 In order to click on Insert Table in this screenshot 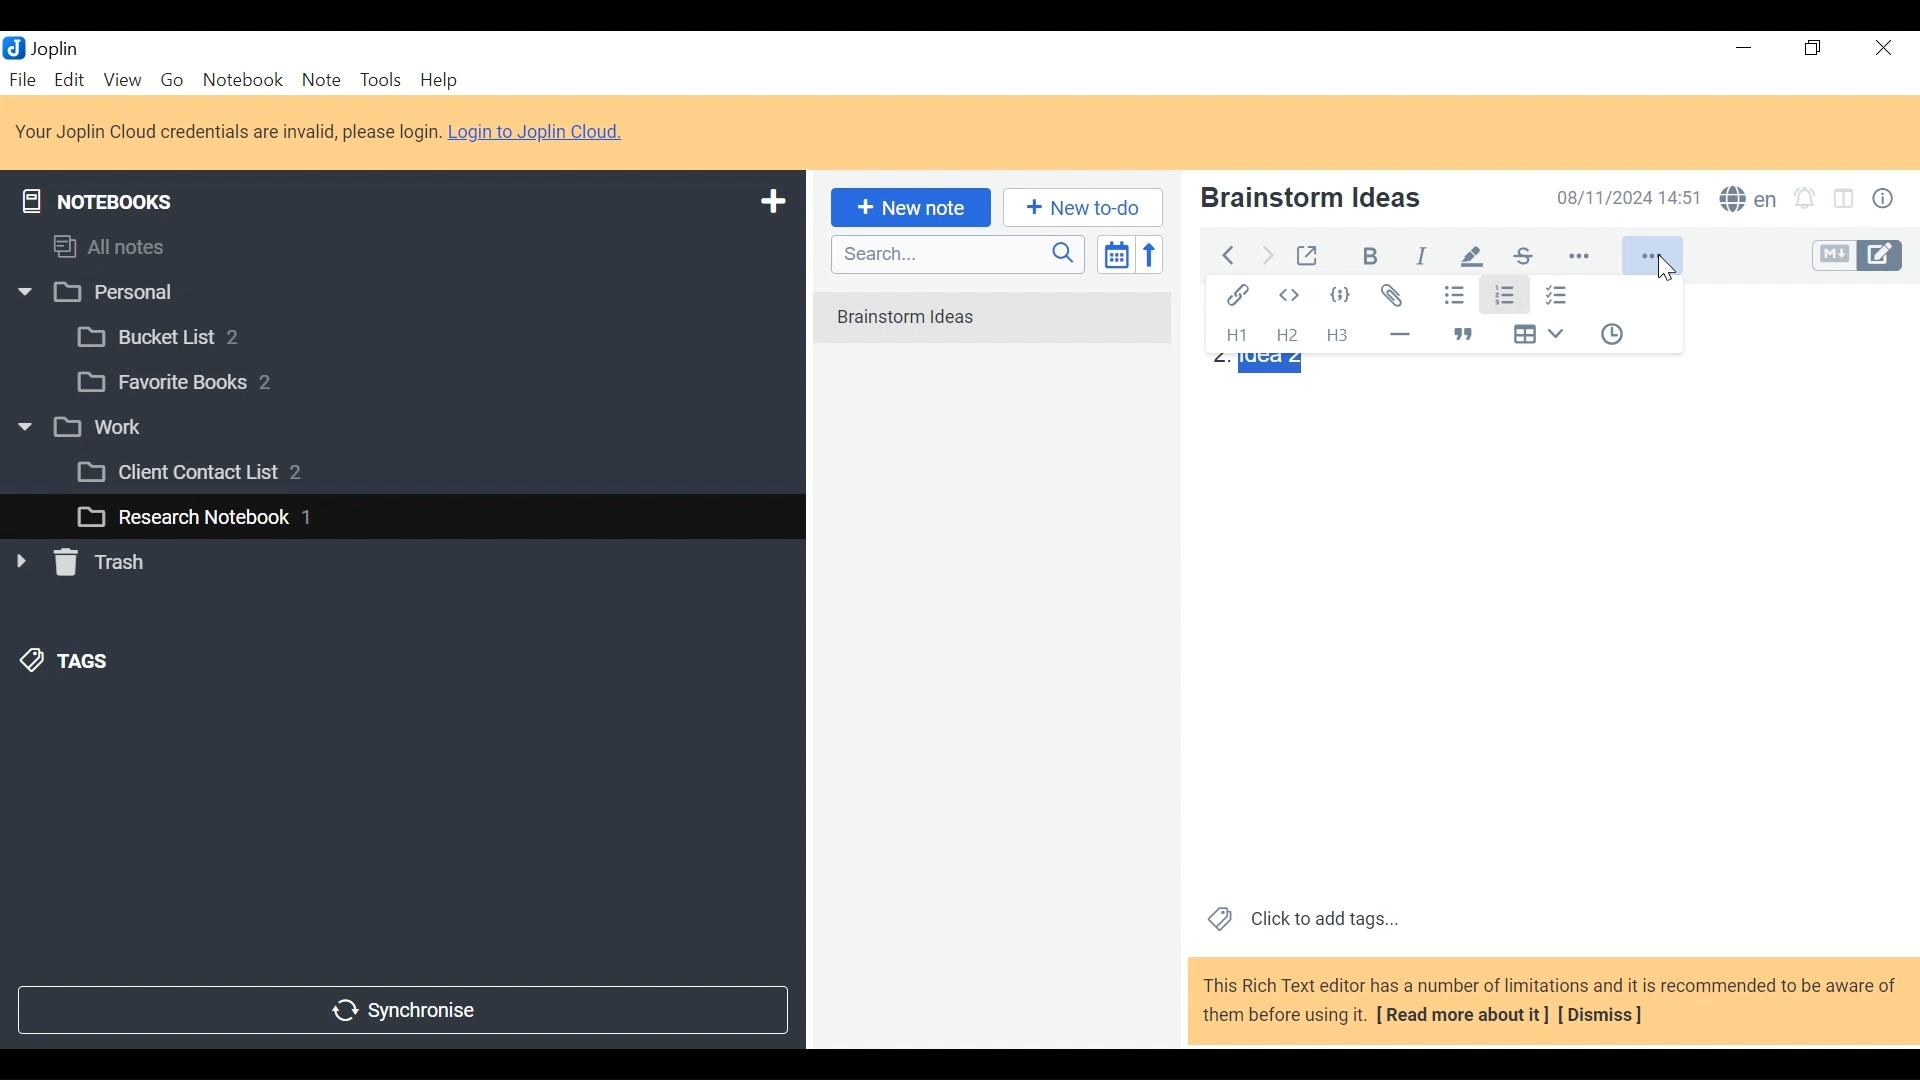, I will do `click(1534, 334)`.